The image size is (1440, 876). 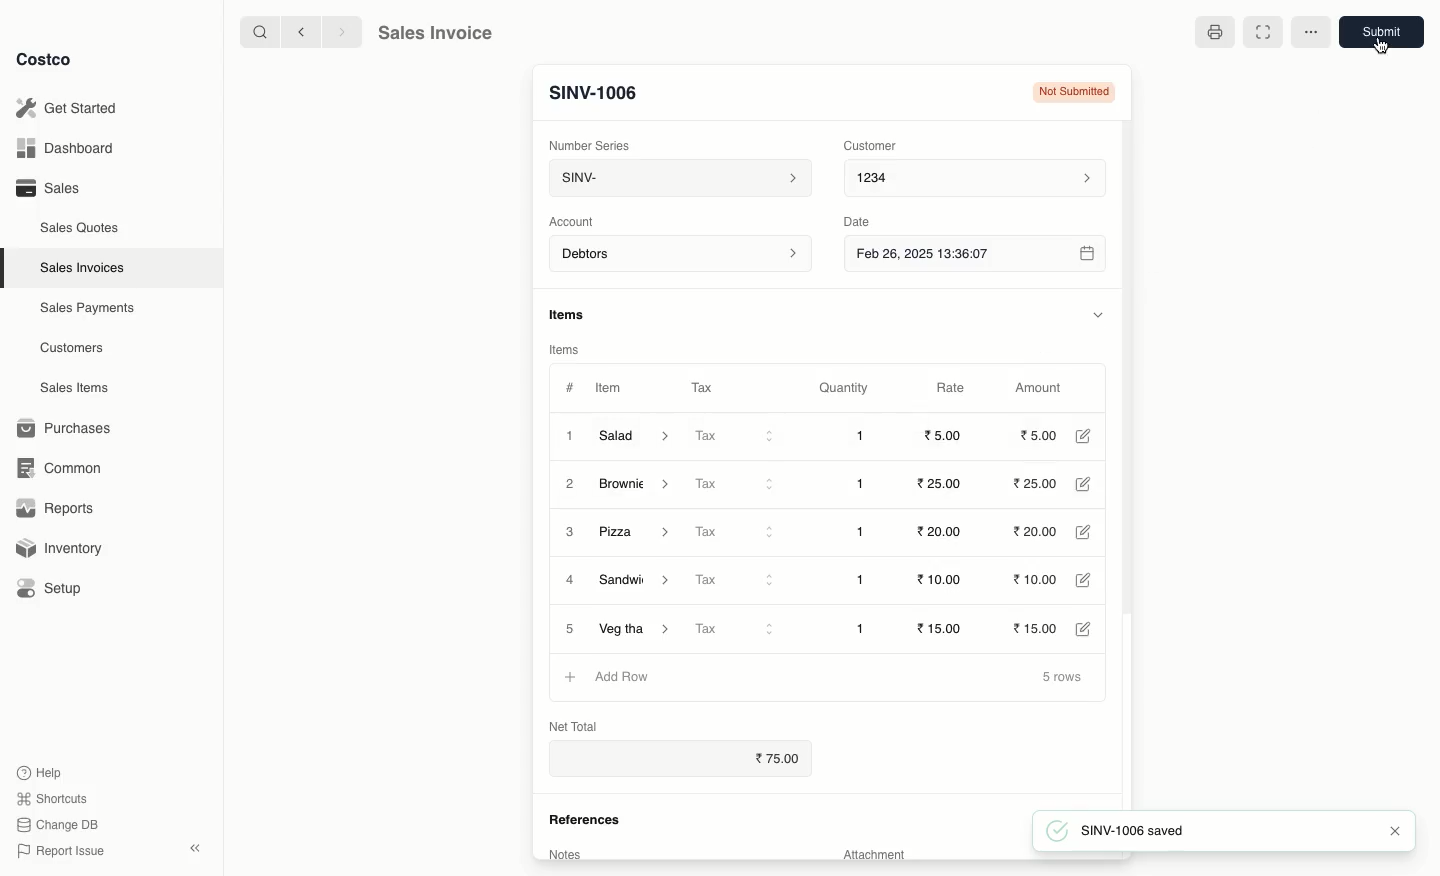 What do you see at coordinates (586, 146) in the screenshot?
I see `‘Number Series` at bounding box center [586, 146].